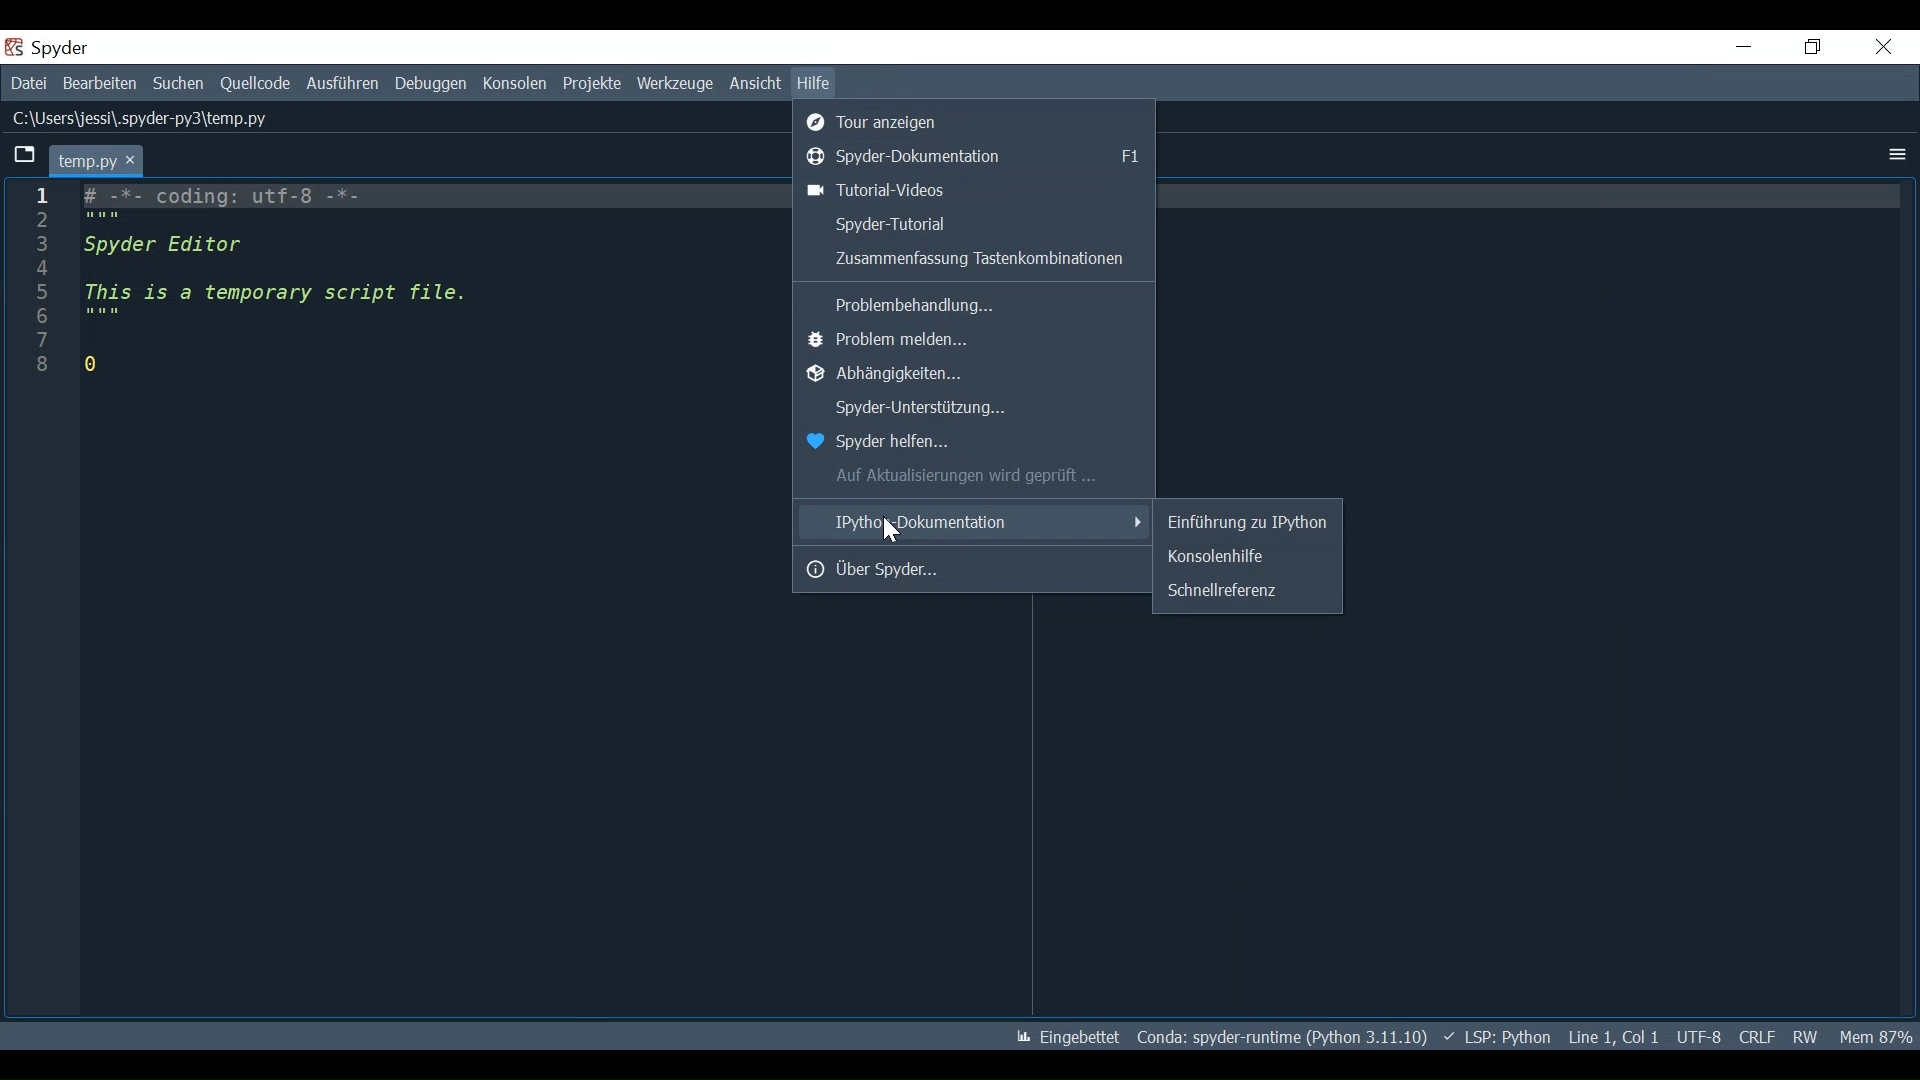  I want to click on Check for Updates, so click(976, 476).